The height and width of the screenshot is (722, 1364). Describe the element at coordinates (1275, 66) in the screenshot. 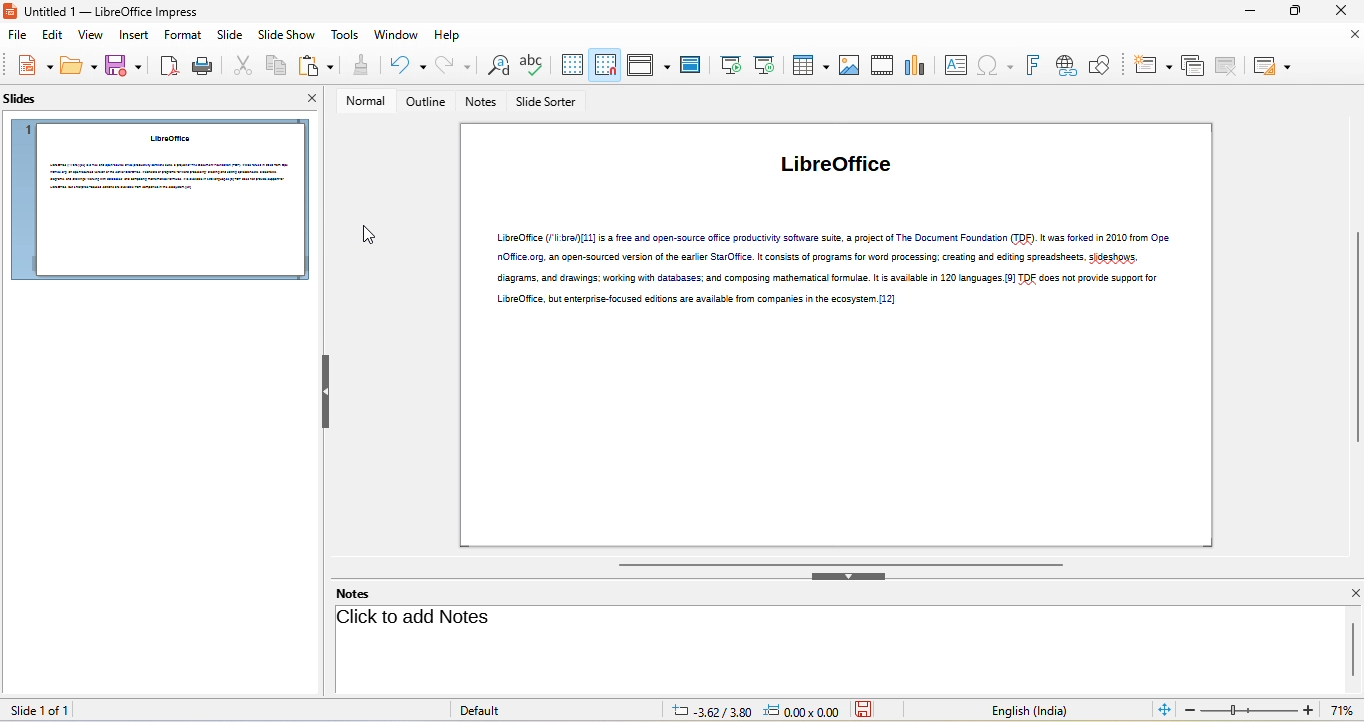

I see `slide layout` at that location.